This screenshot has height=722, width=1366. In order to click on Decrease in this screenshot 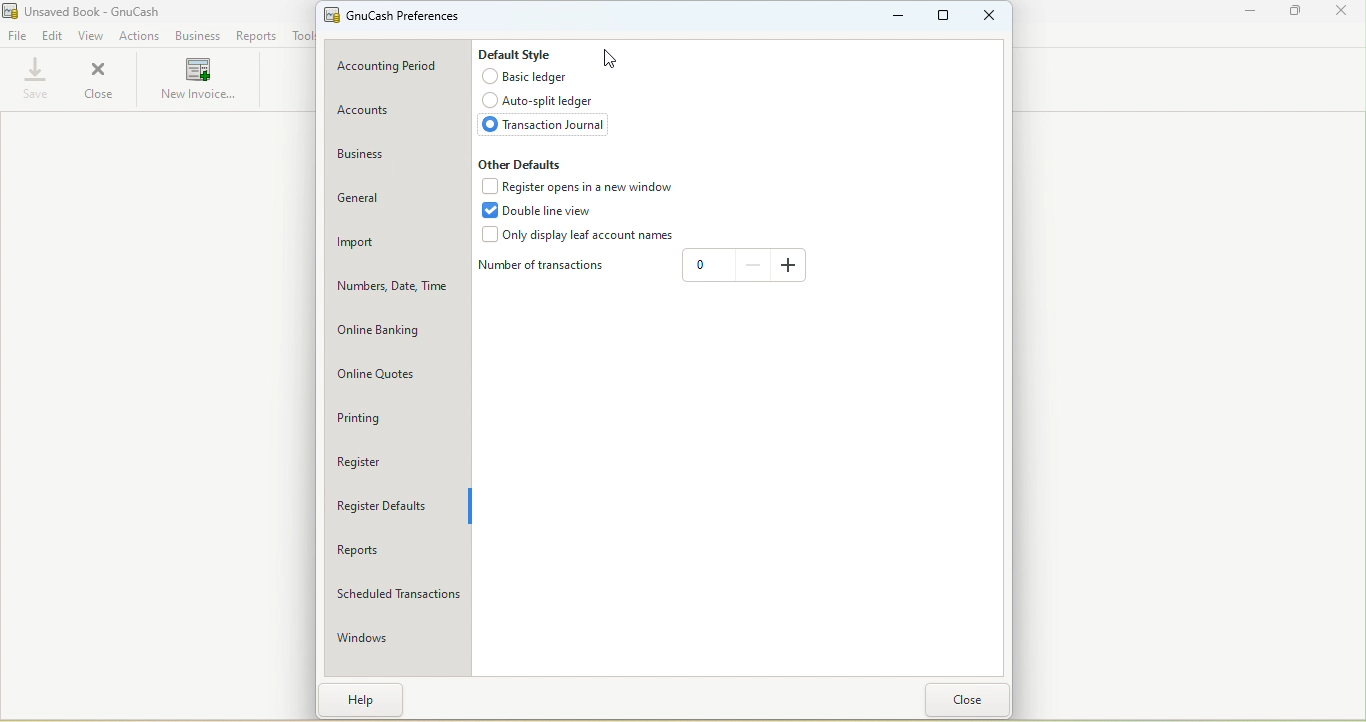, I will do `click(749, 266)`.